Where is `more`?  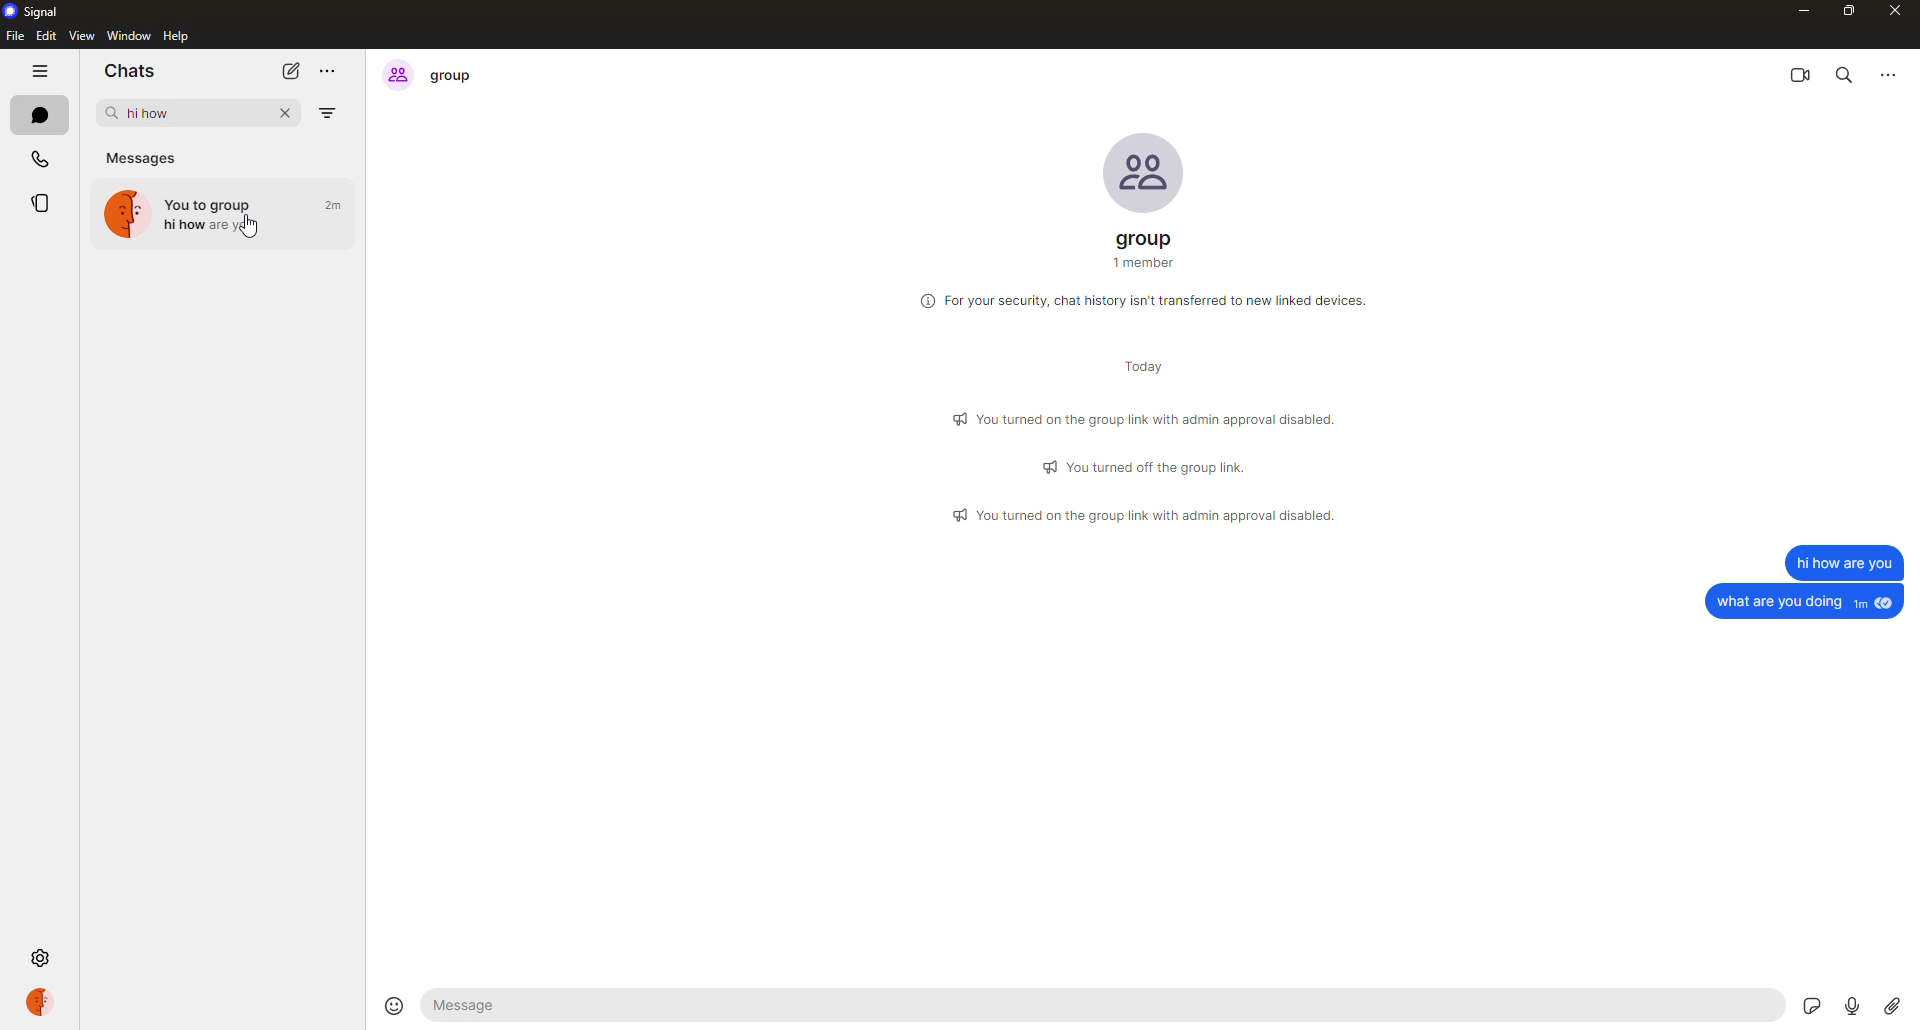
more is located at coordinates (1886, 72).